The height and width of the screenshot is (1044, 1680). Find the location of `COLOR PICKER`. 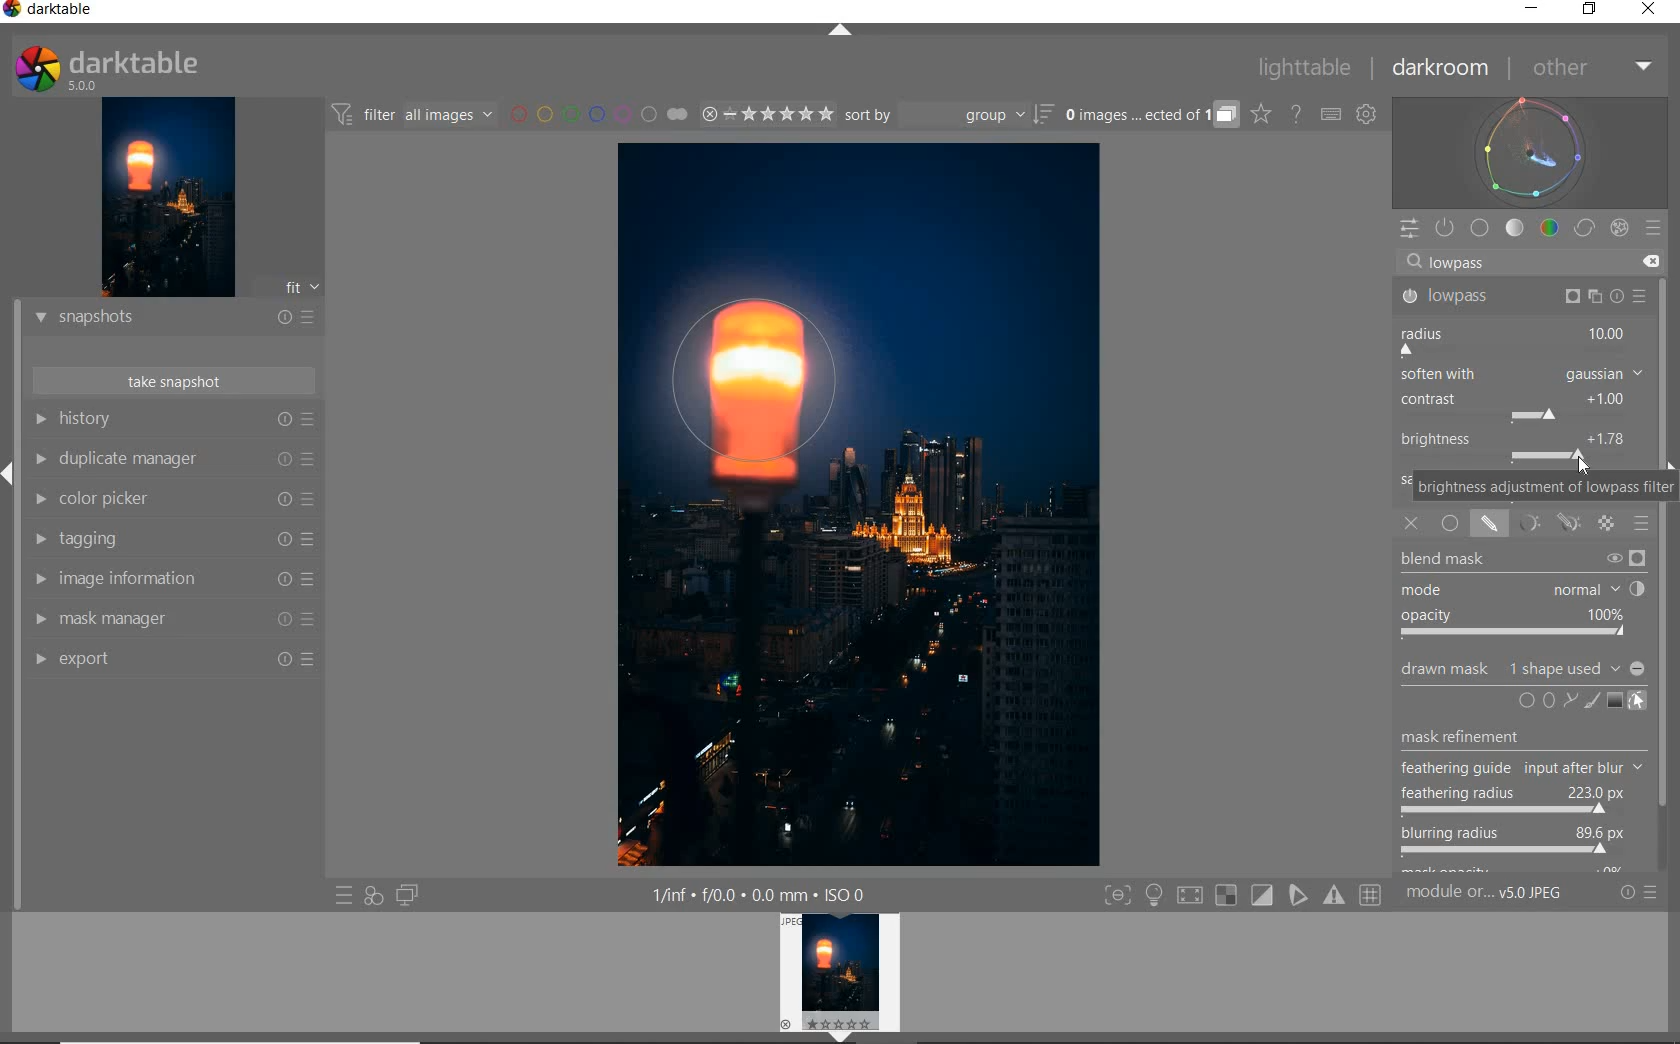

COLOR PICKER is located at coordinates (175, 500).